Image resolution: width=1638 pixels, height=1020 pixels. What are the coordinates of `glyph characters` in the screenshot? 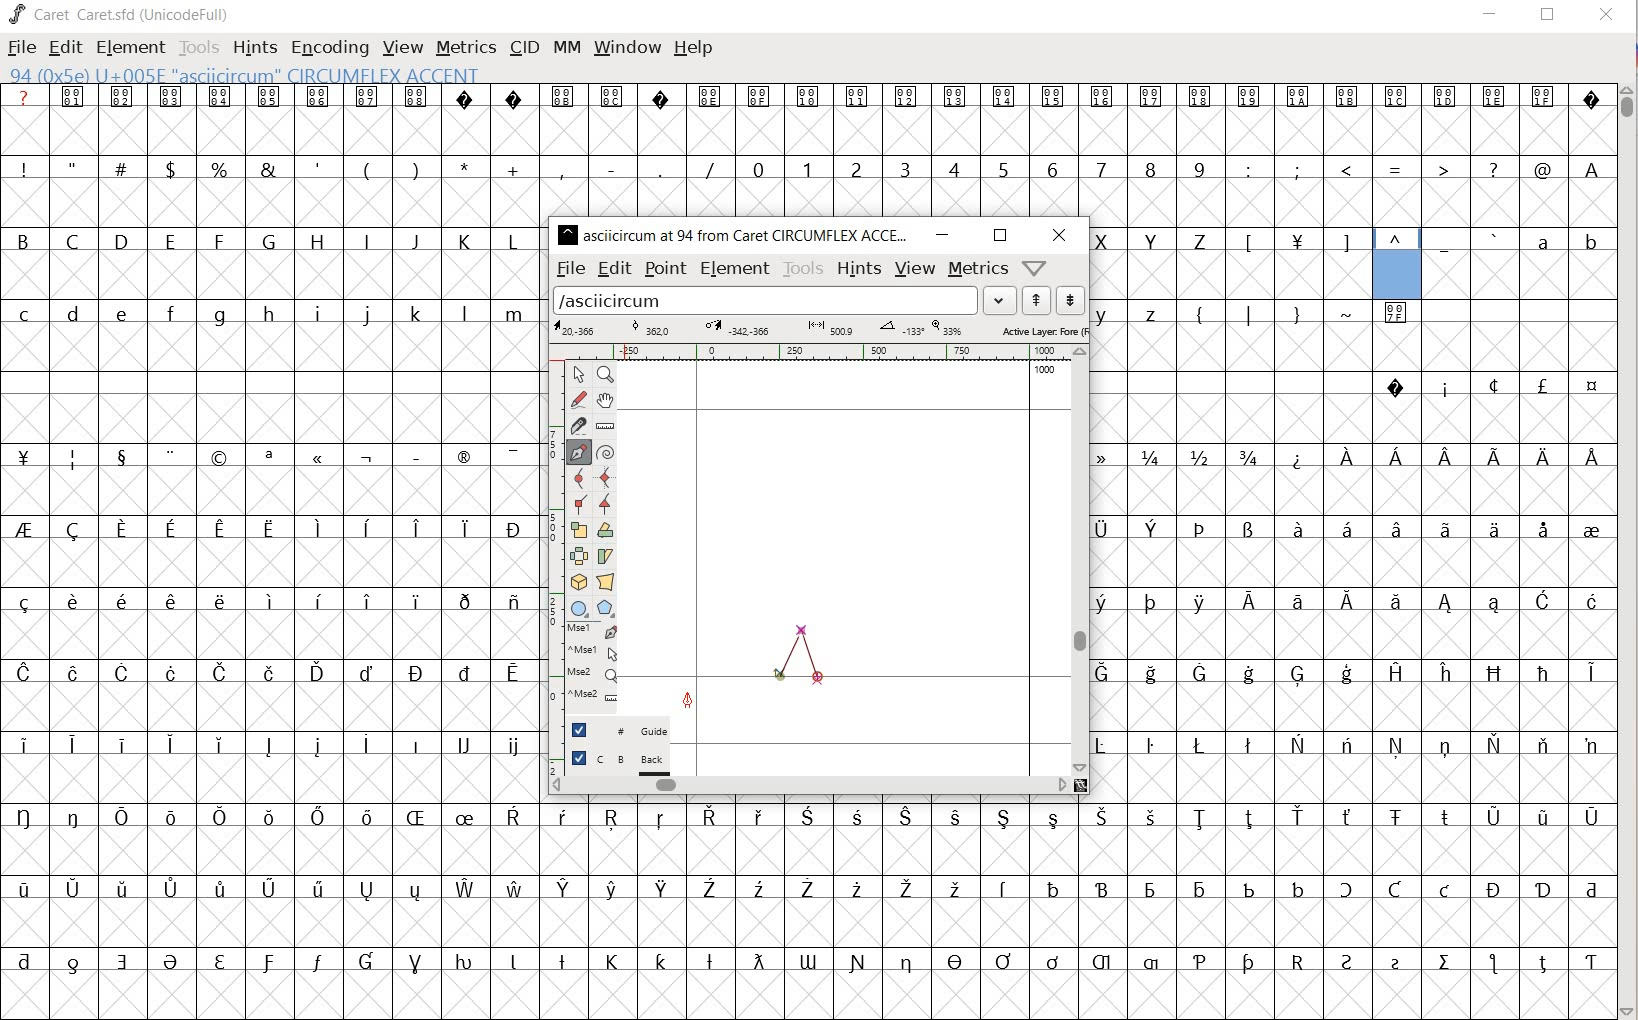 It's located at (1353, 550).